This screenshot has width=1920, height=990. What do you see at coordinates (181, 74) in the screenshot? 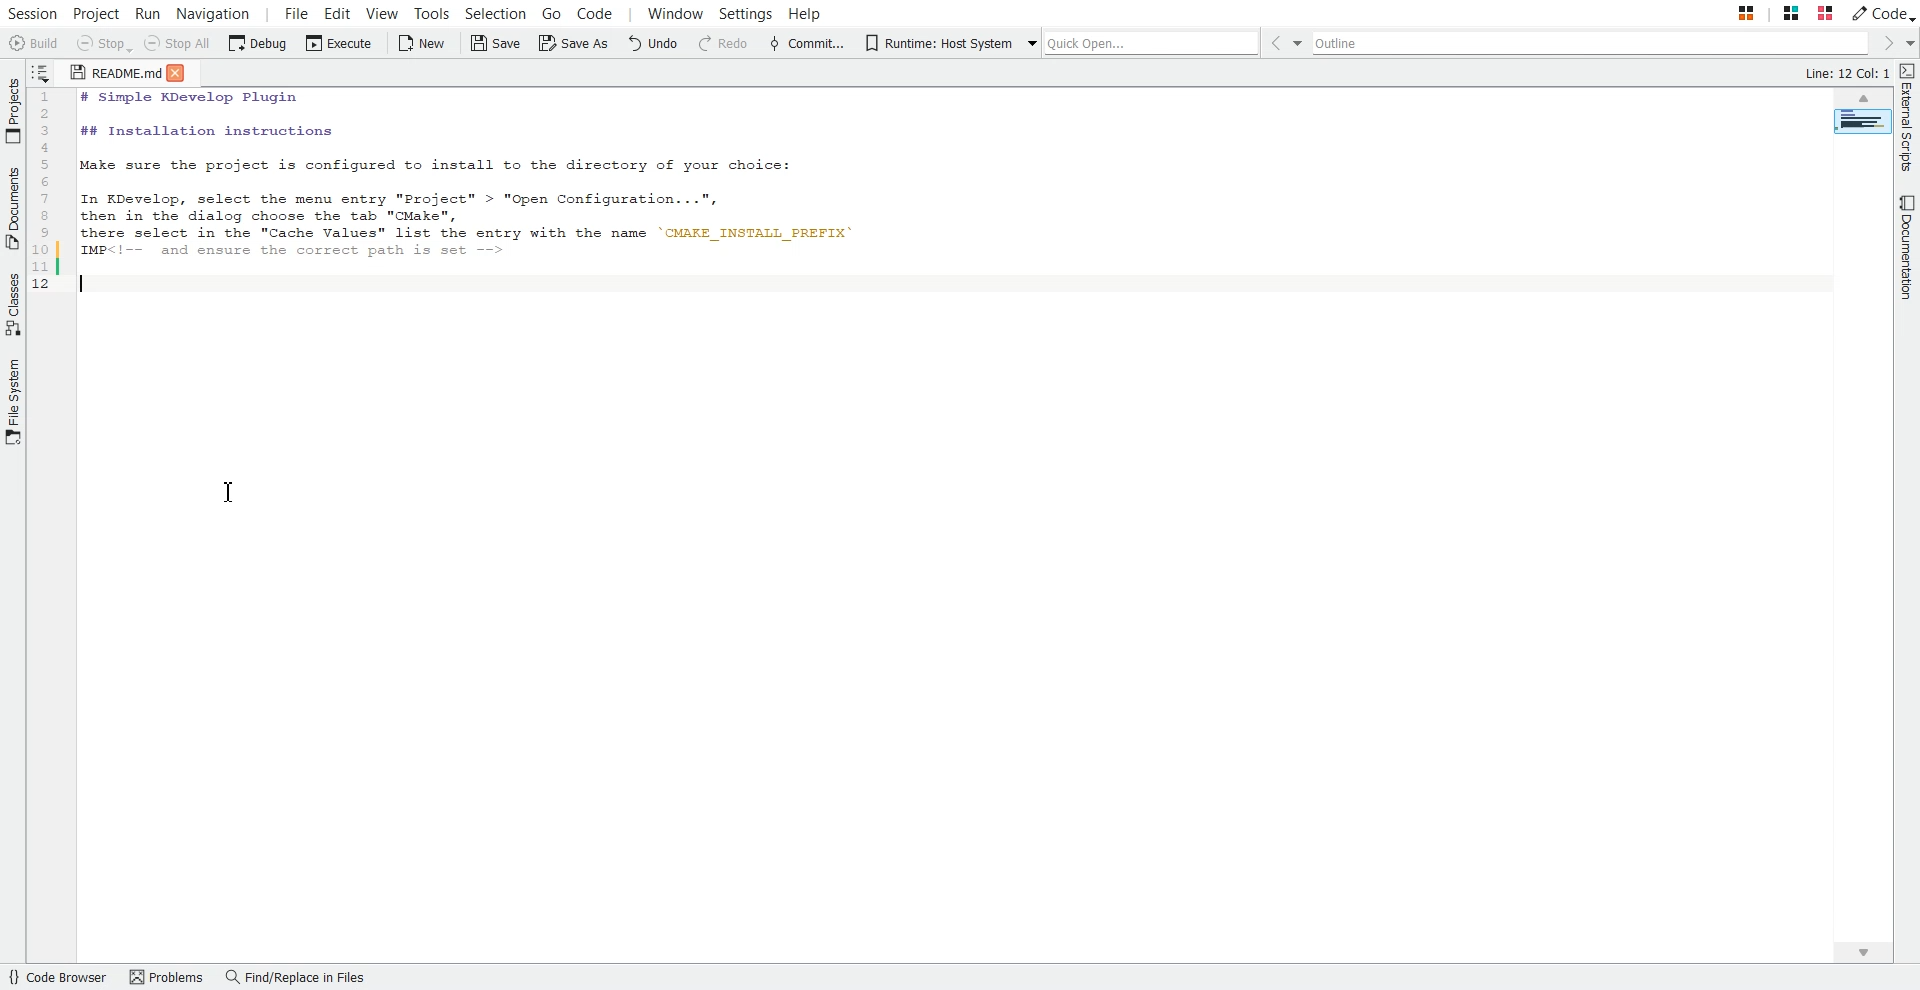
I see `Close` at bounding box center [181, 74].